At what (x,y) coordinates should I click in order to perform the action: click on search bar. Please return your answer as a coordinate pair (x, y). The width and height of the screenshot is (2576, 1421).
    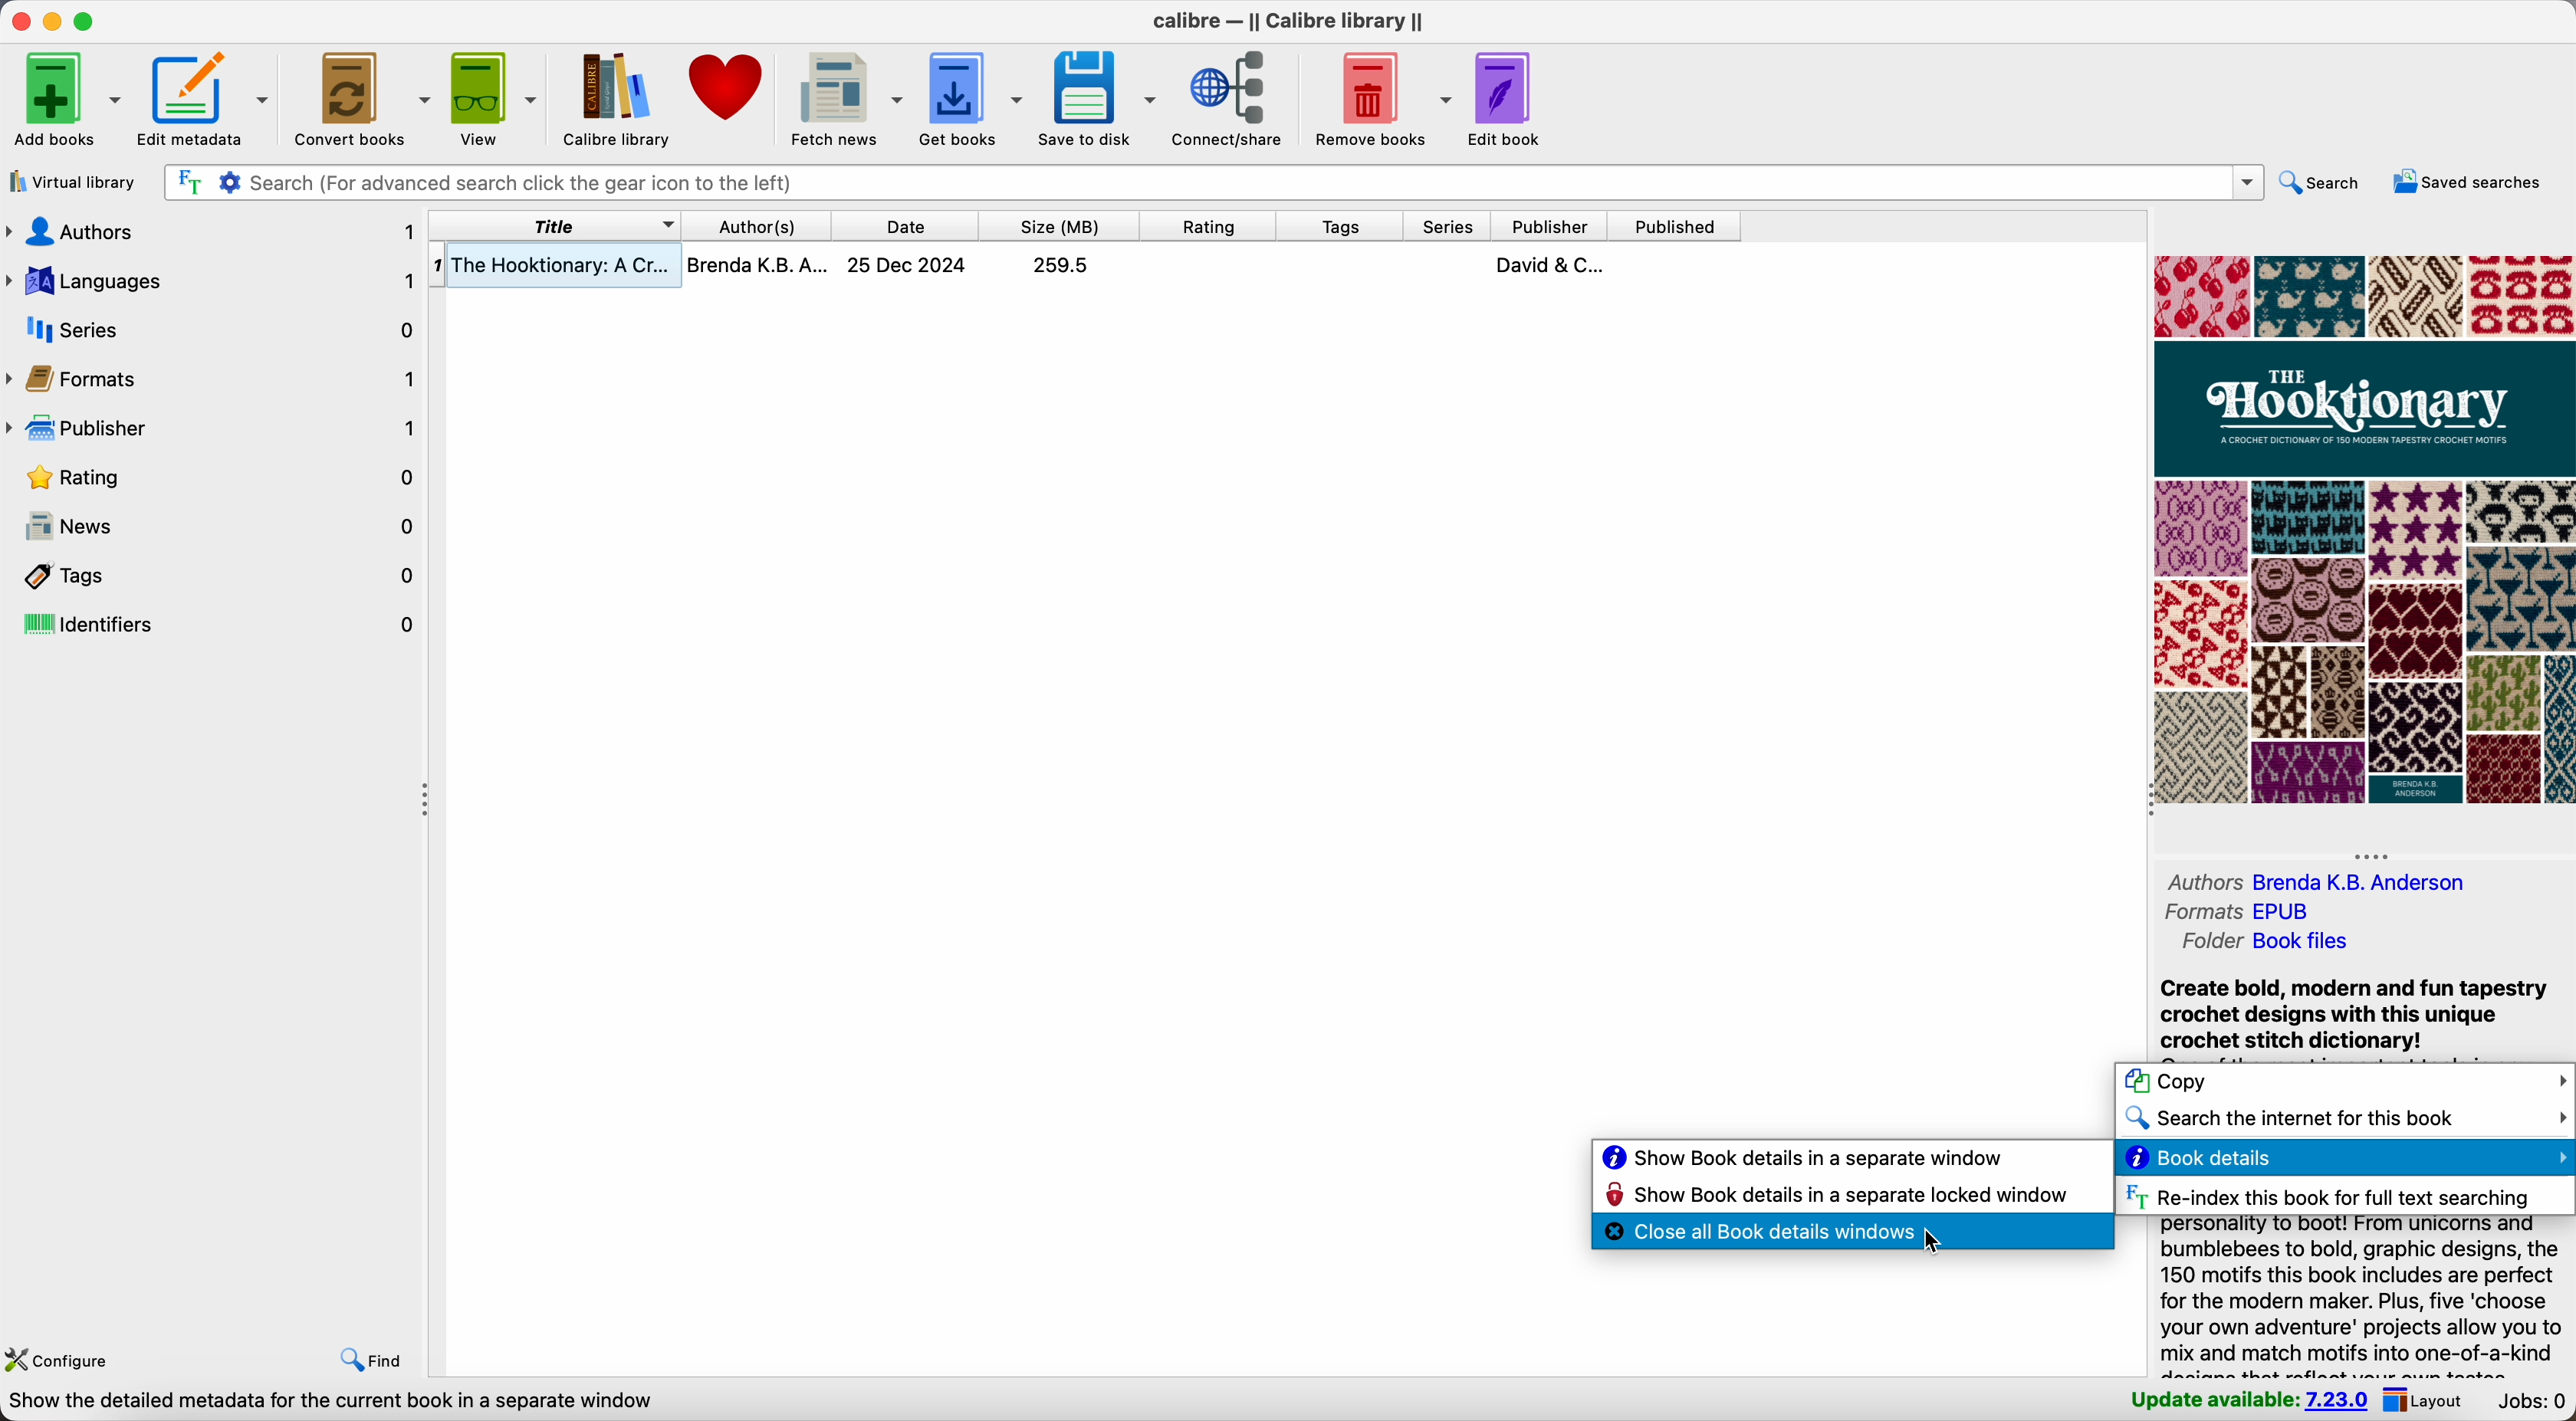
    Looking at the image, I should click on (1211, 183).